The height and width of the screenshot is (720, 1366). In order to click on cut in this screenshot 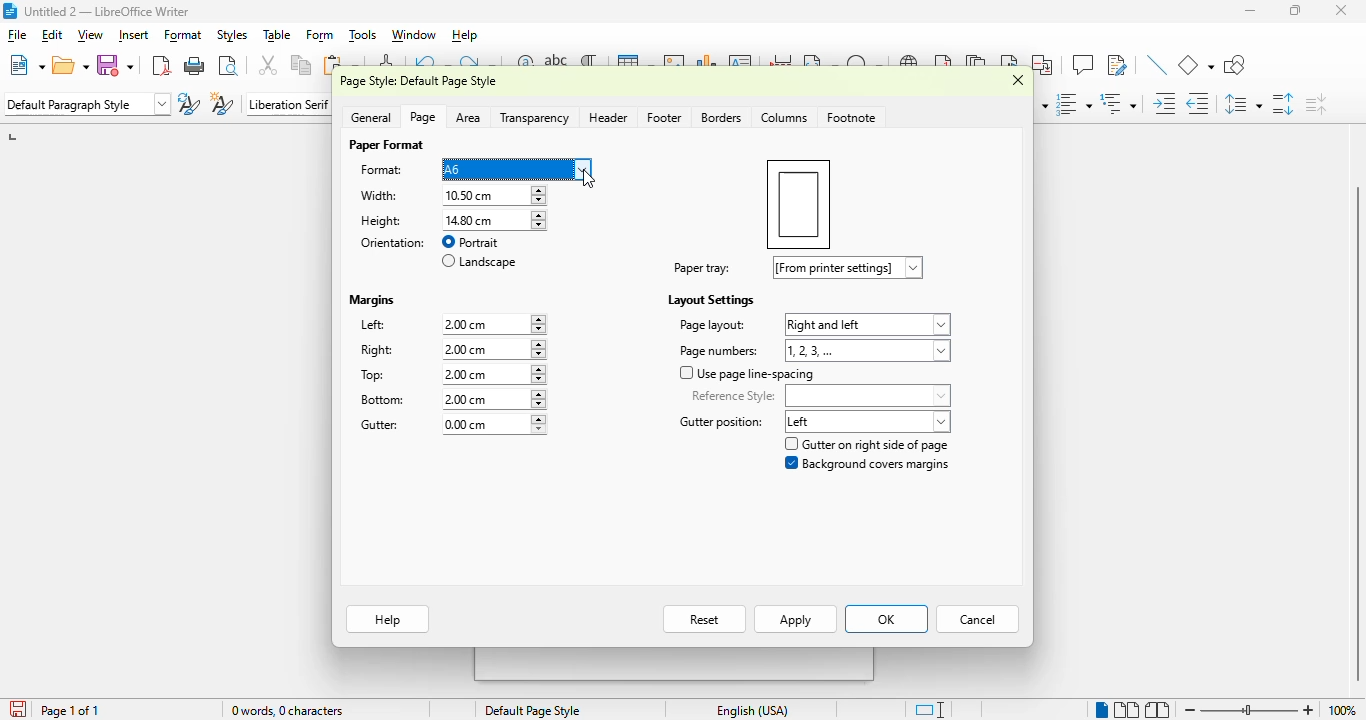, I will do `click(267, 65)`.